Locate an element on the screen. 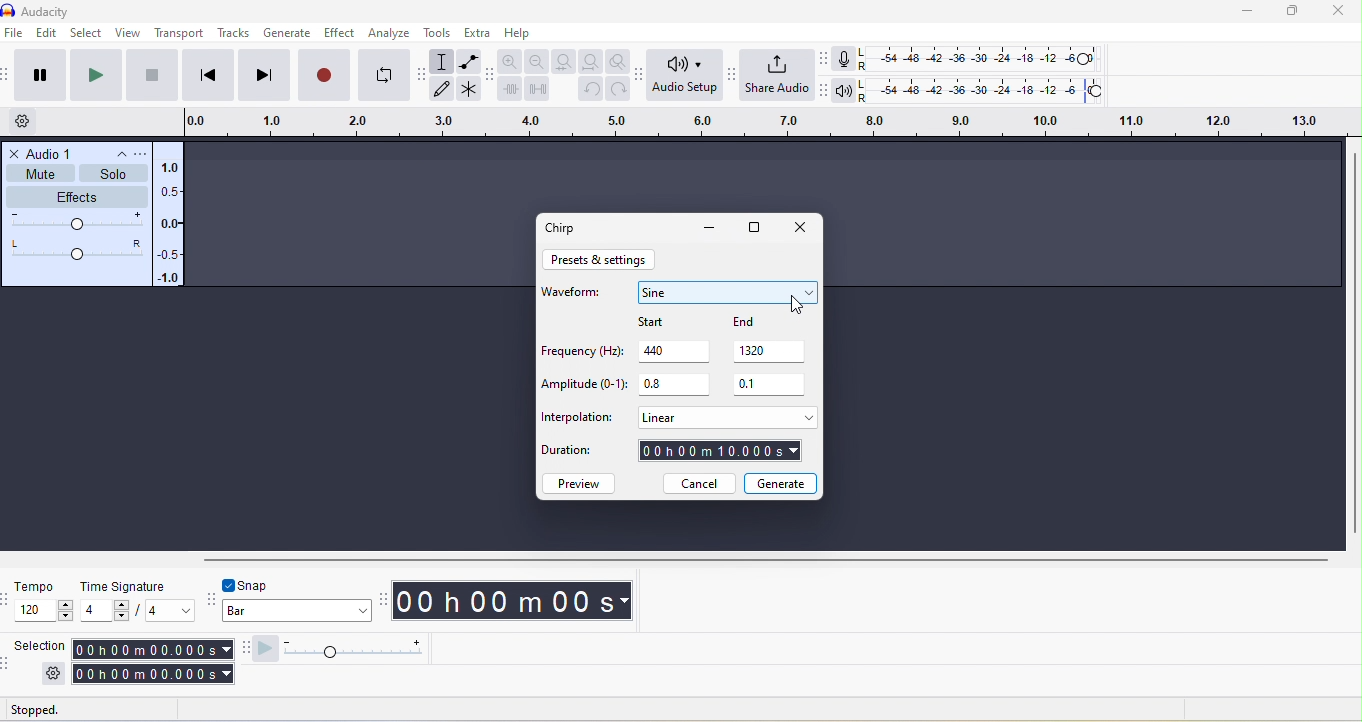  pause is located at coordinates (38, 75).